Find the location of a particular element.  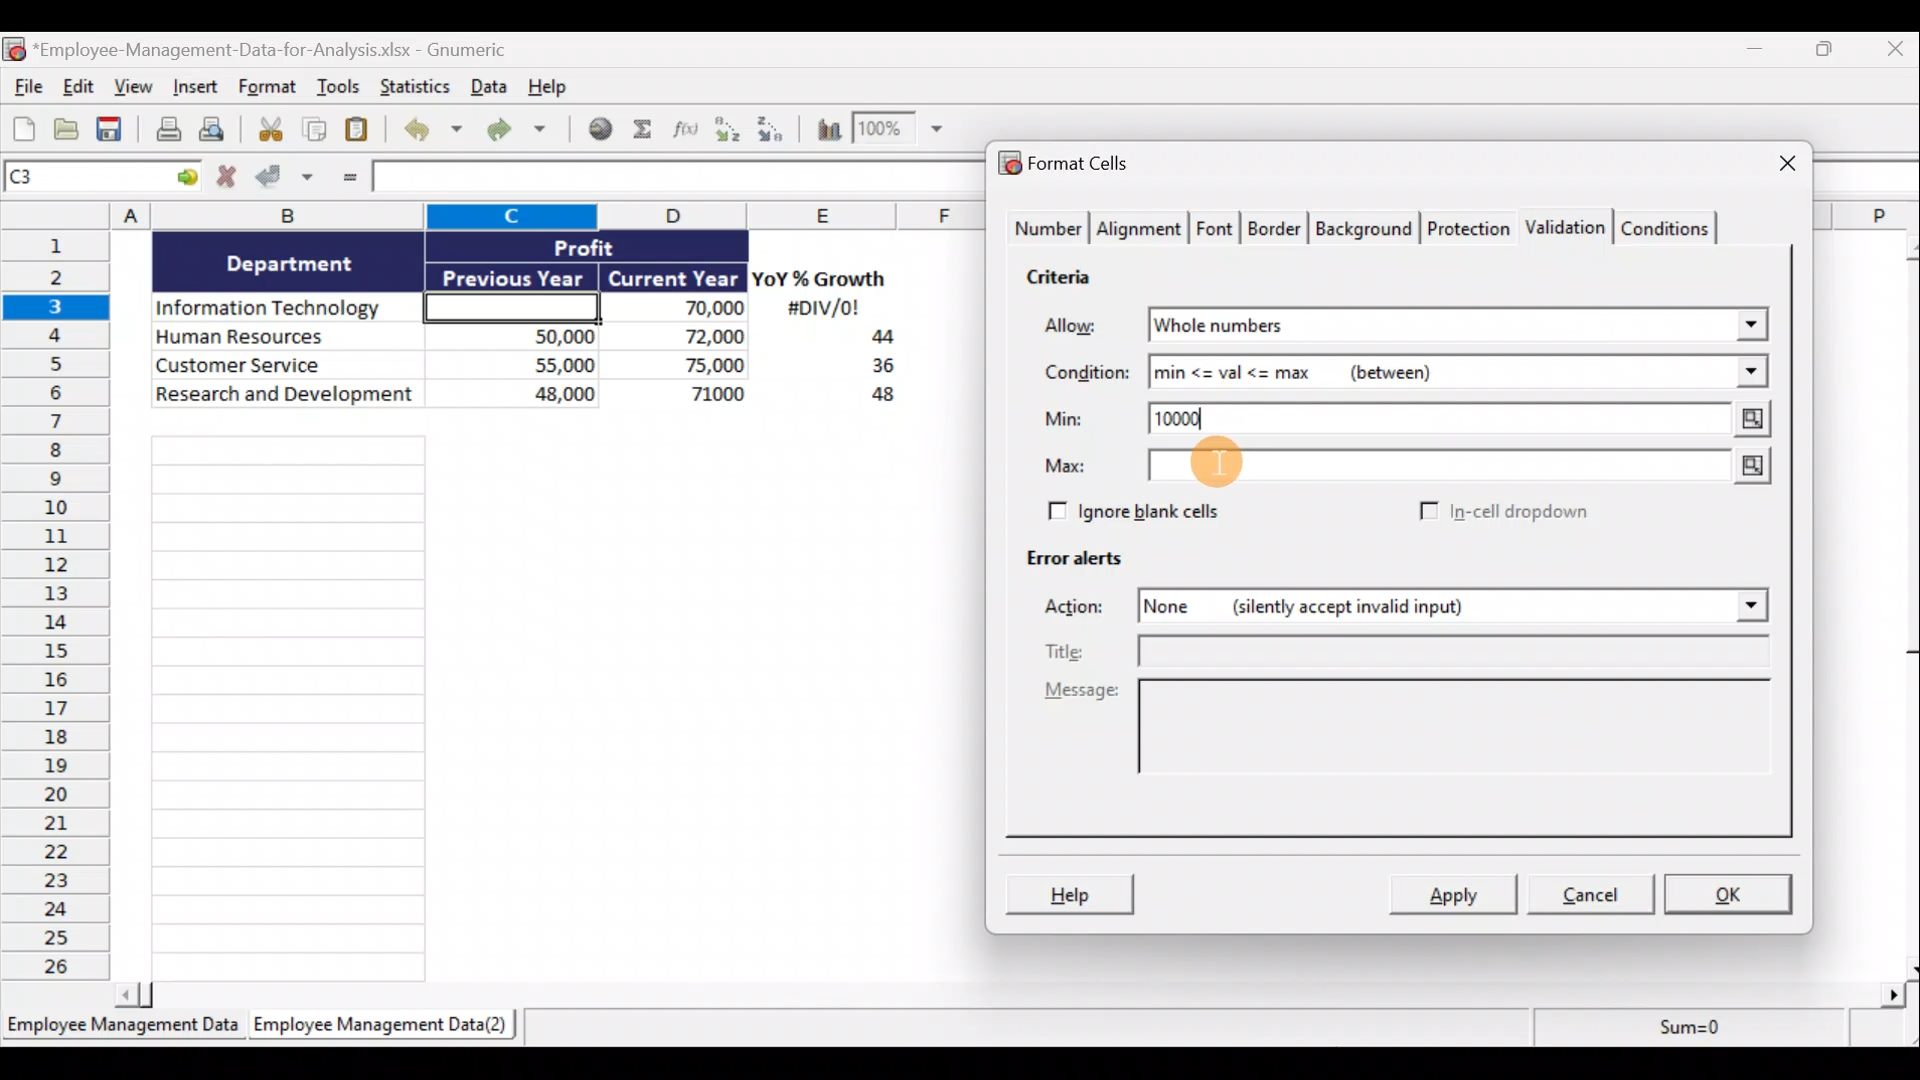

Max value is located at coordinates (1455, 466).